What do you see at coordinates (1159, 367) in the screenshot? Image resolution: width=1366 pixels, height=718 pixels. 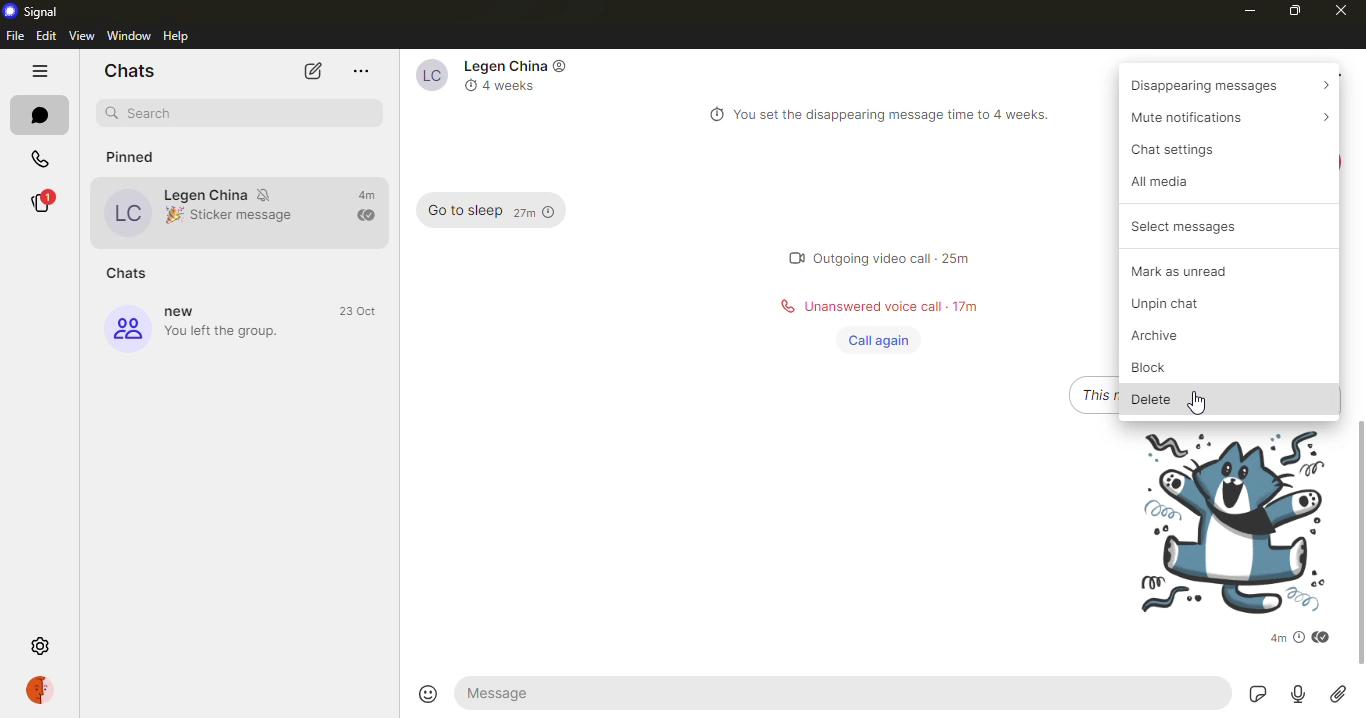 I see `block` at bounding box center [1159, 367].